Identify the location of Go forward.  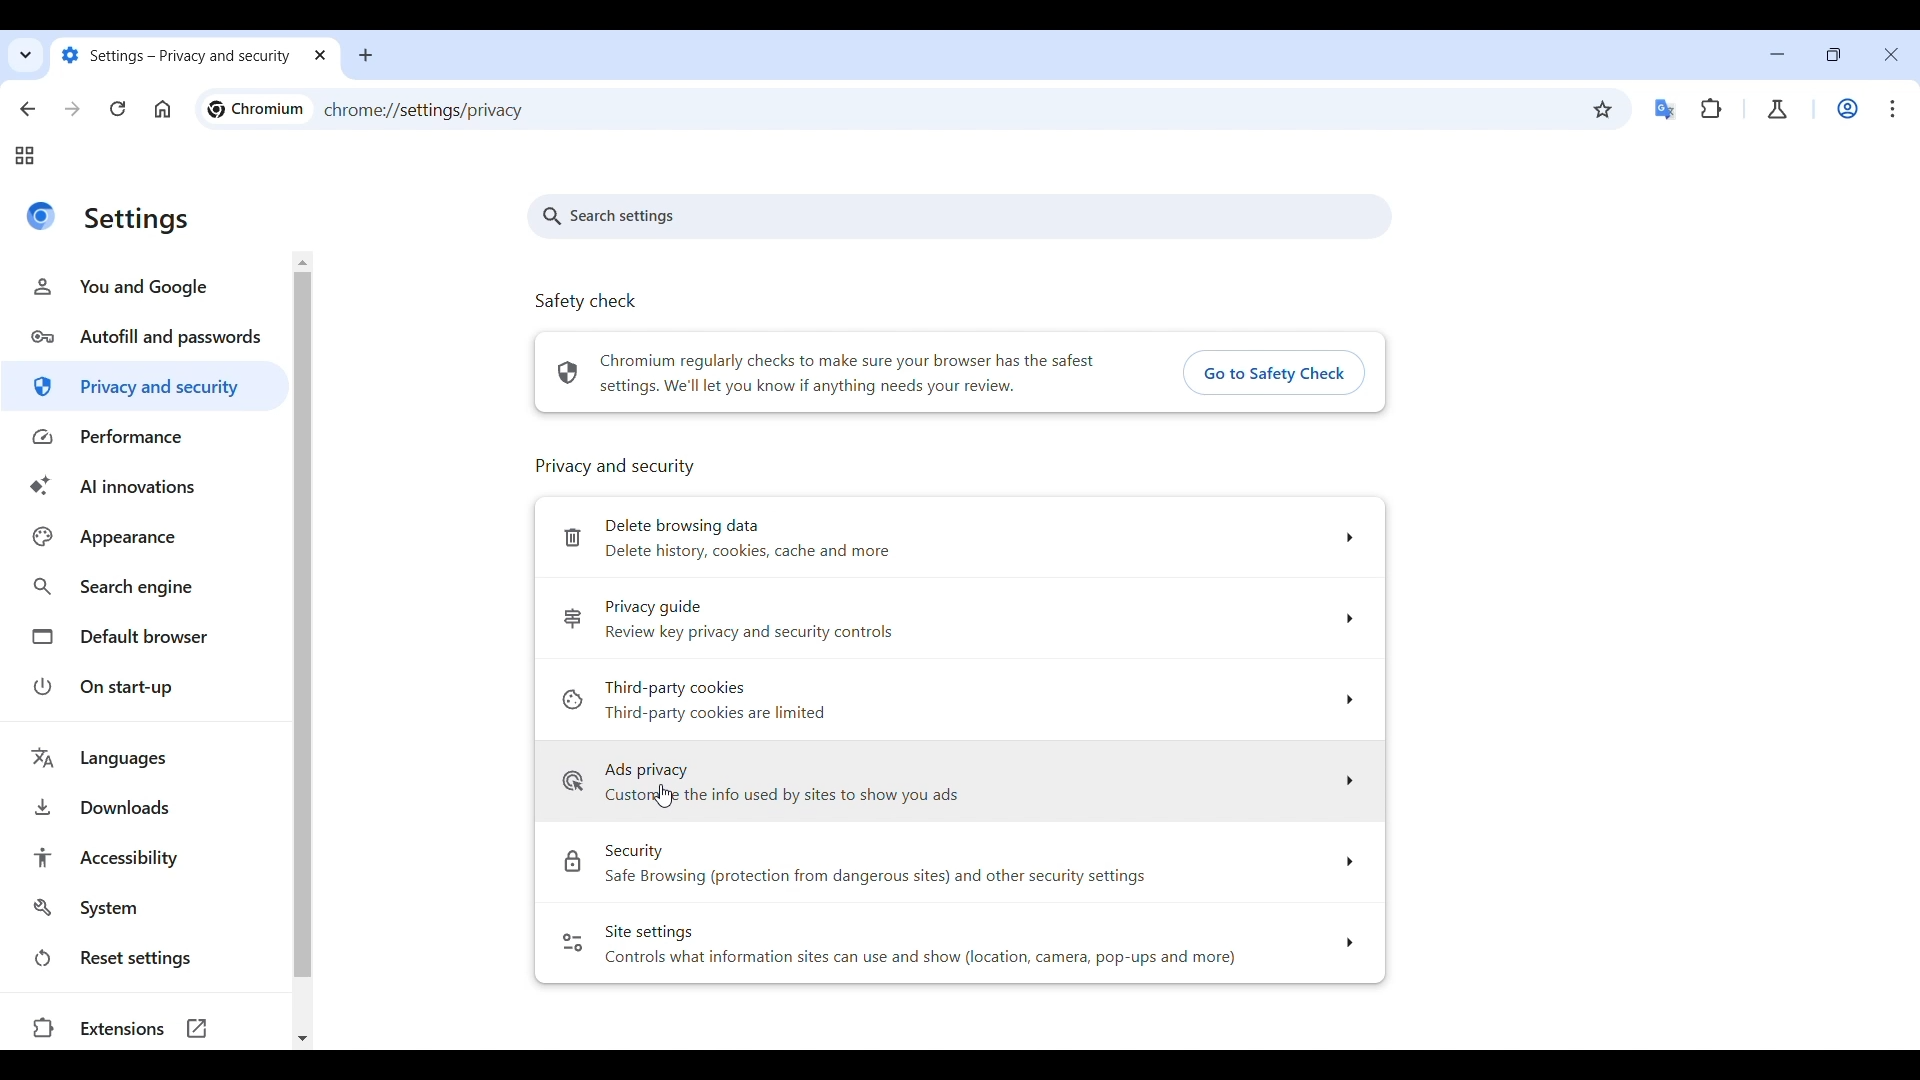
(72, 109).